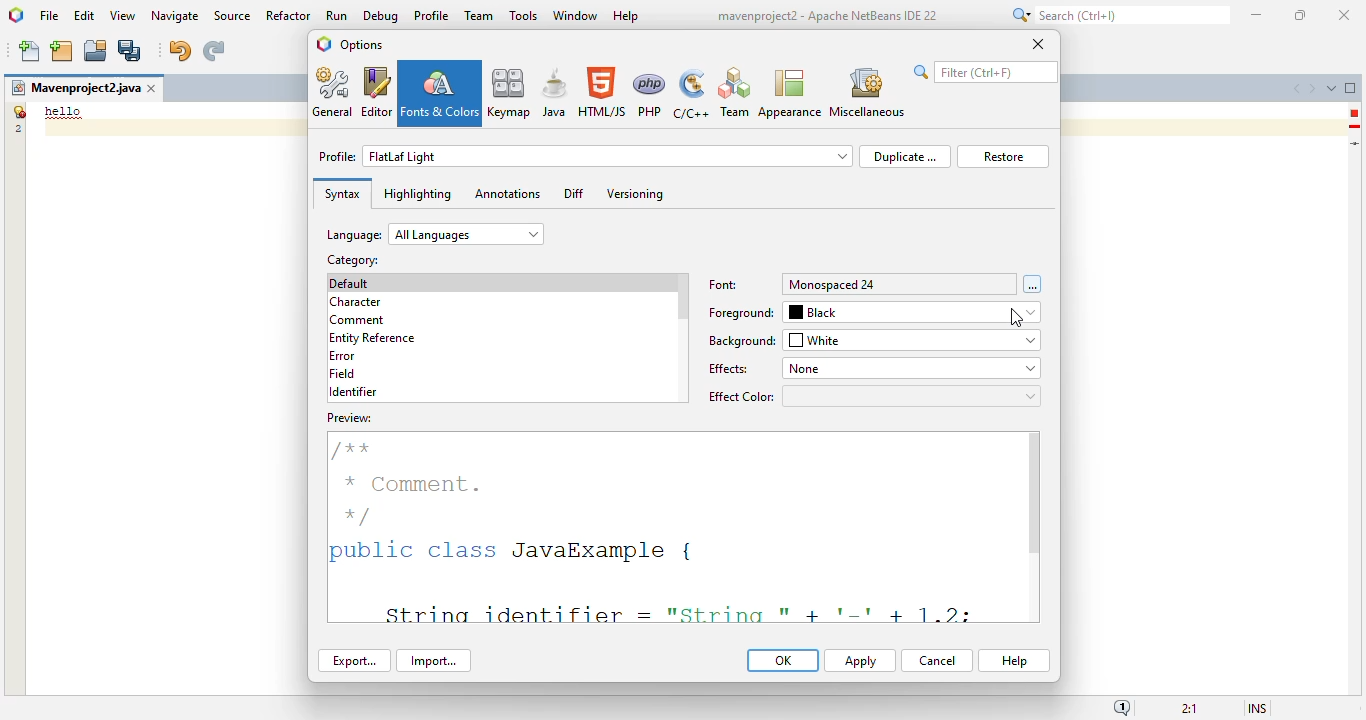 Image resolution: width=1366 pixels, height=720 pixels. What do you see at coordinates (985, 72) in the screenshot?
I see `search` at bounding box center [985, 72].